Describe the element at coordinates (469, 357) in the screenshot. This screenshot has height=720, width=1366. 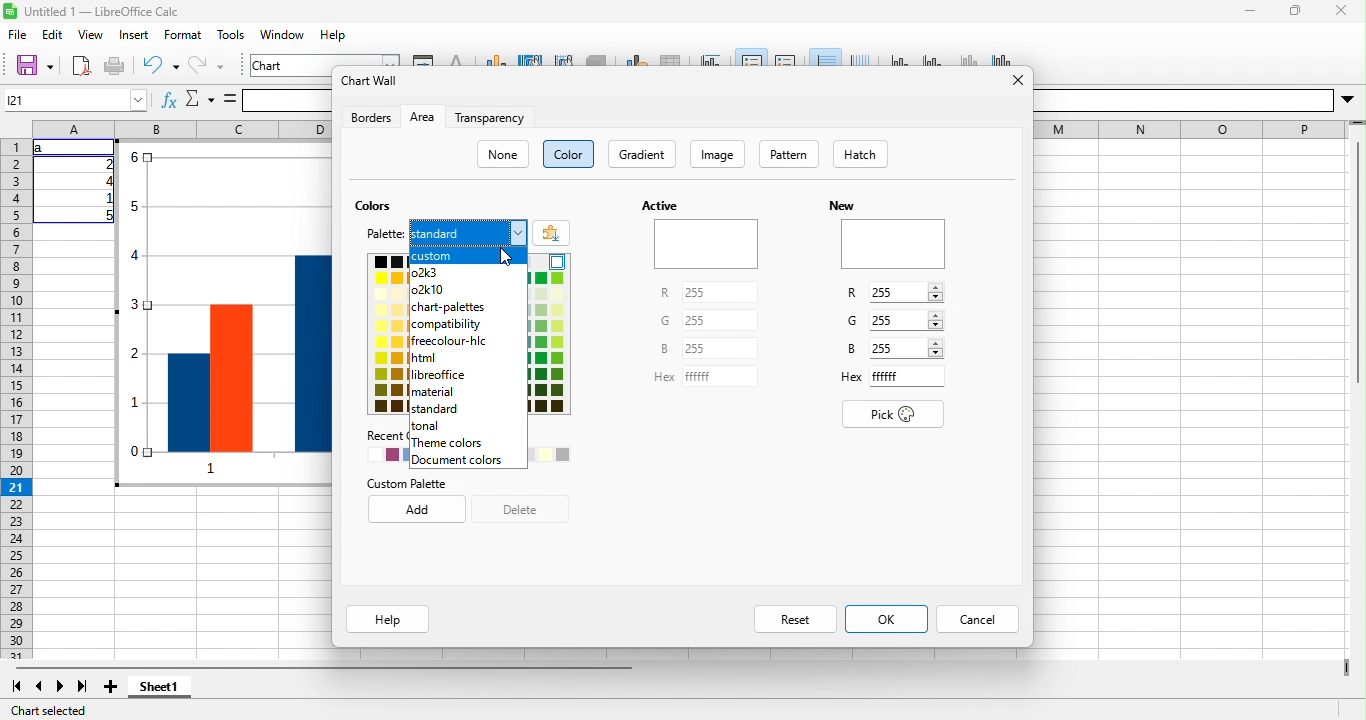
I see `html` at that location.